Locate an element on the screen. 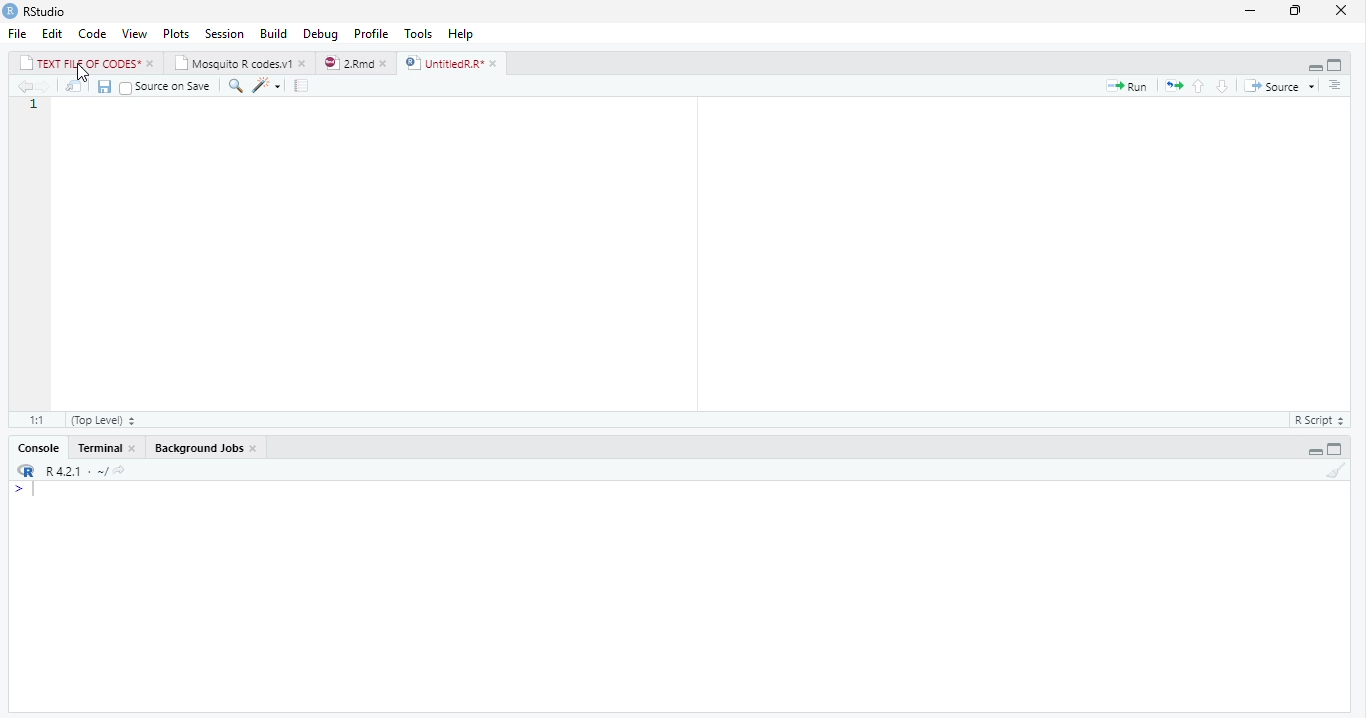 The image size is (1366, 718). code is located at coordinates (93, 33).